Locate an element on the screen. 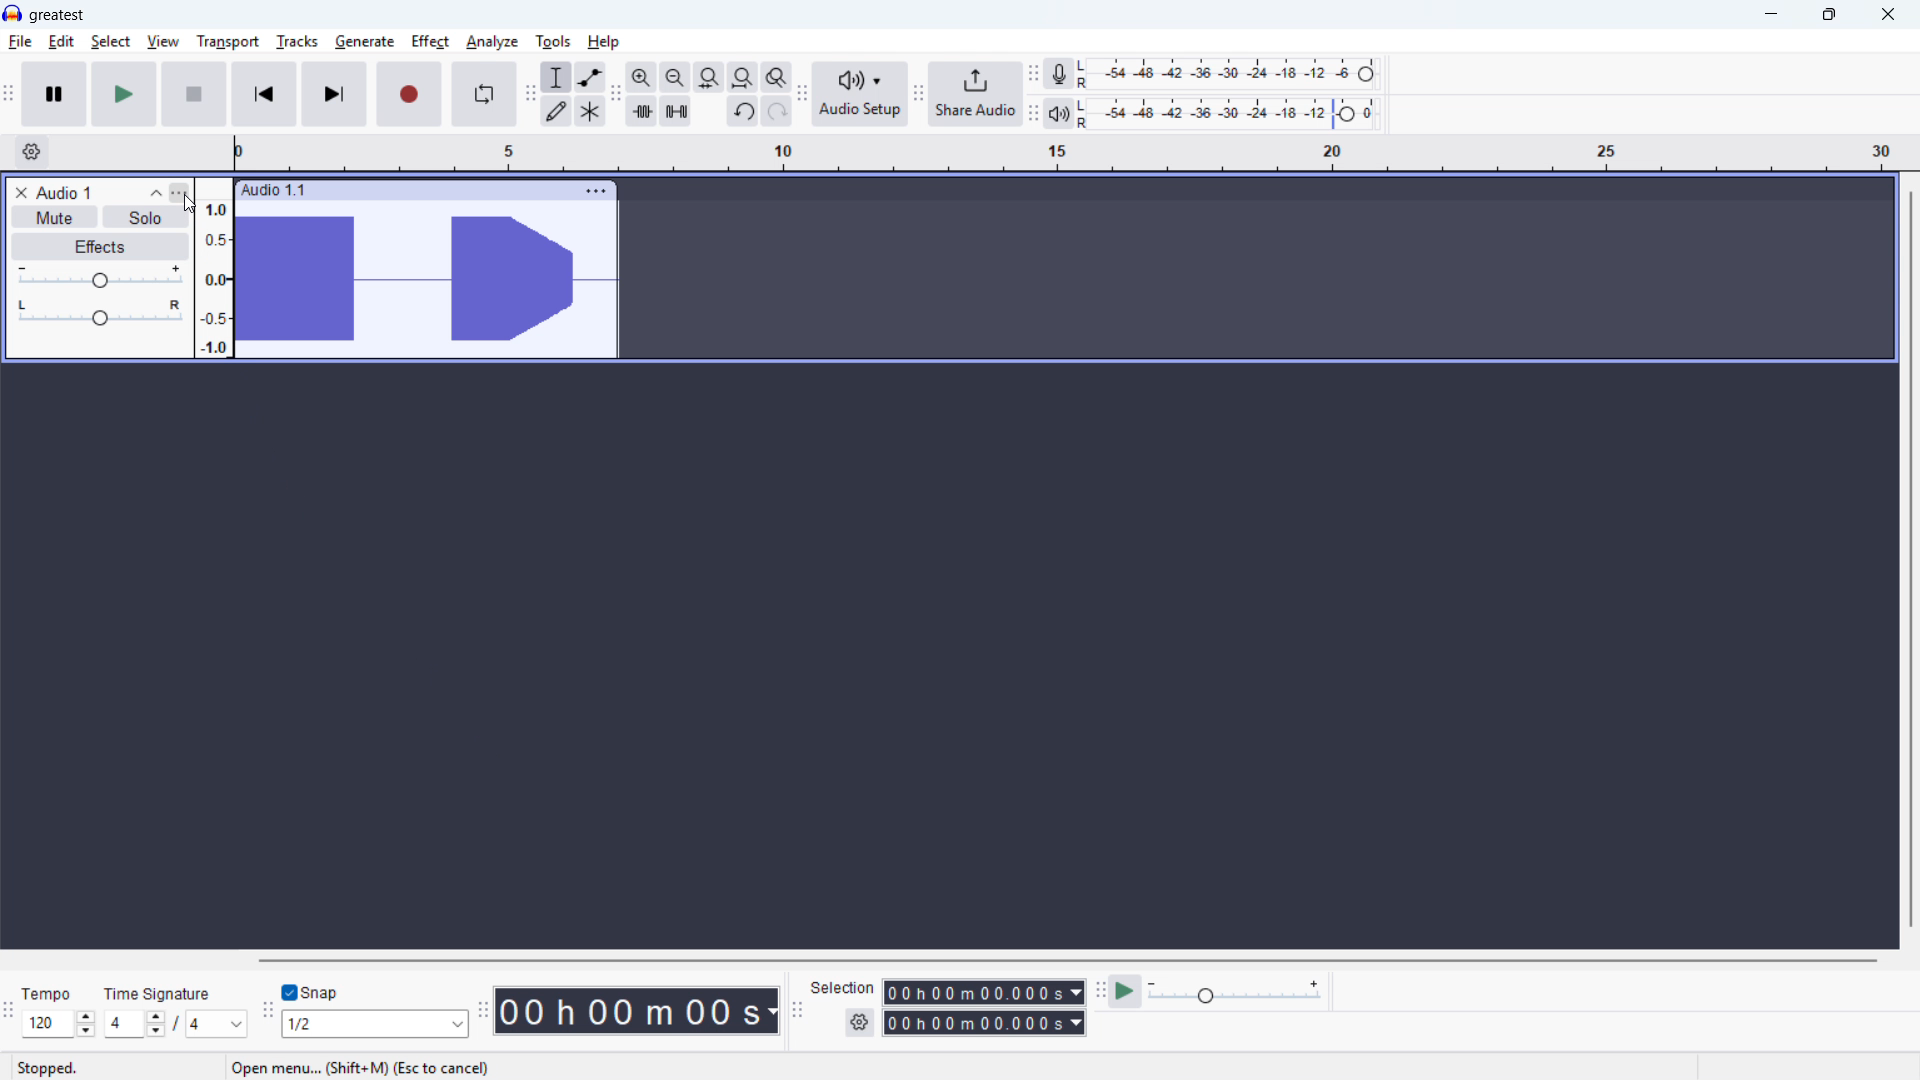  track control panel menu is located at coordinates (178, 193).